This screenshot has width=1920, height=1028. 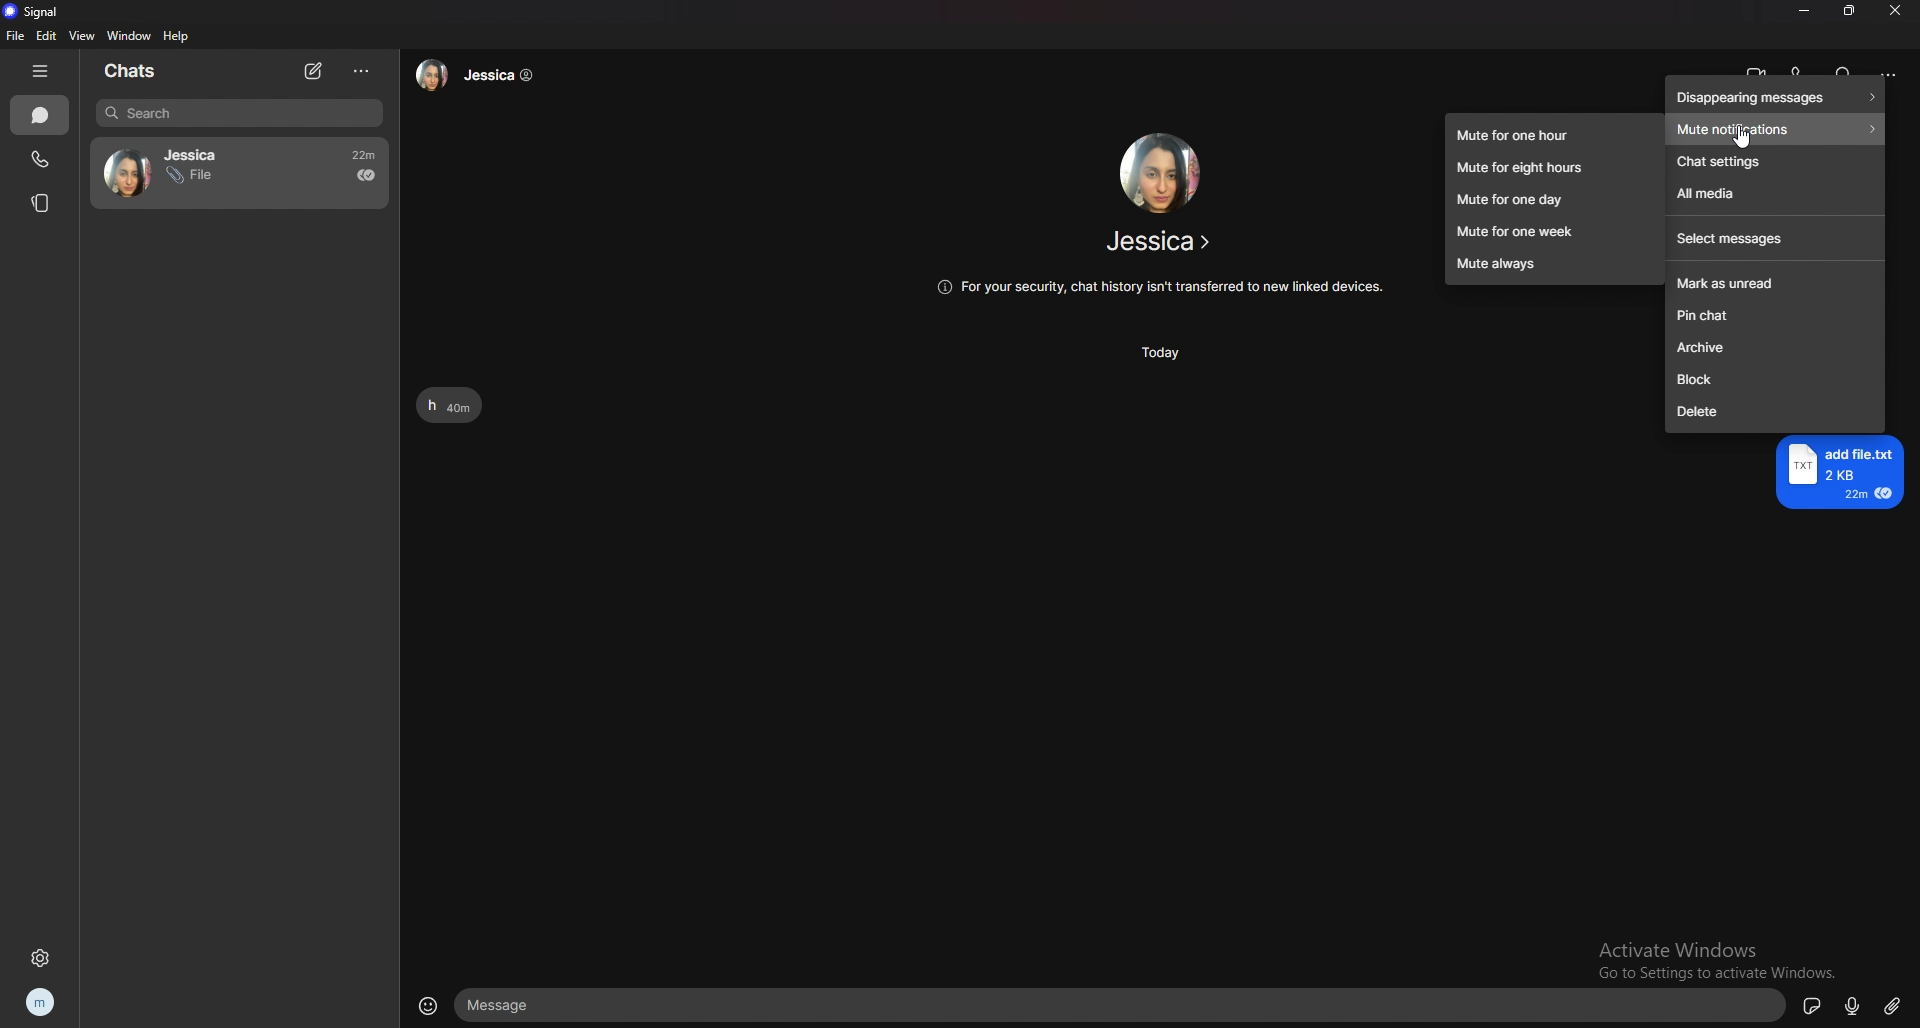 What do you see at coordinates (1777, 192) in the screenshot?
I see `all media` at bounding box center [1777, 192].